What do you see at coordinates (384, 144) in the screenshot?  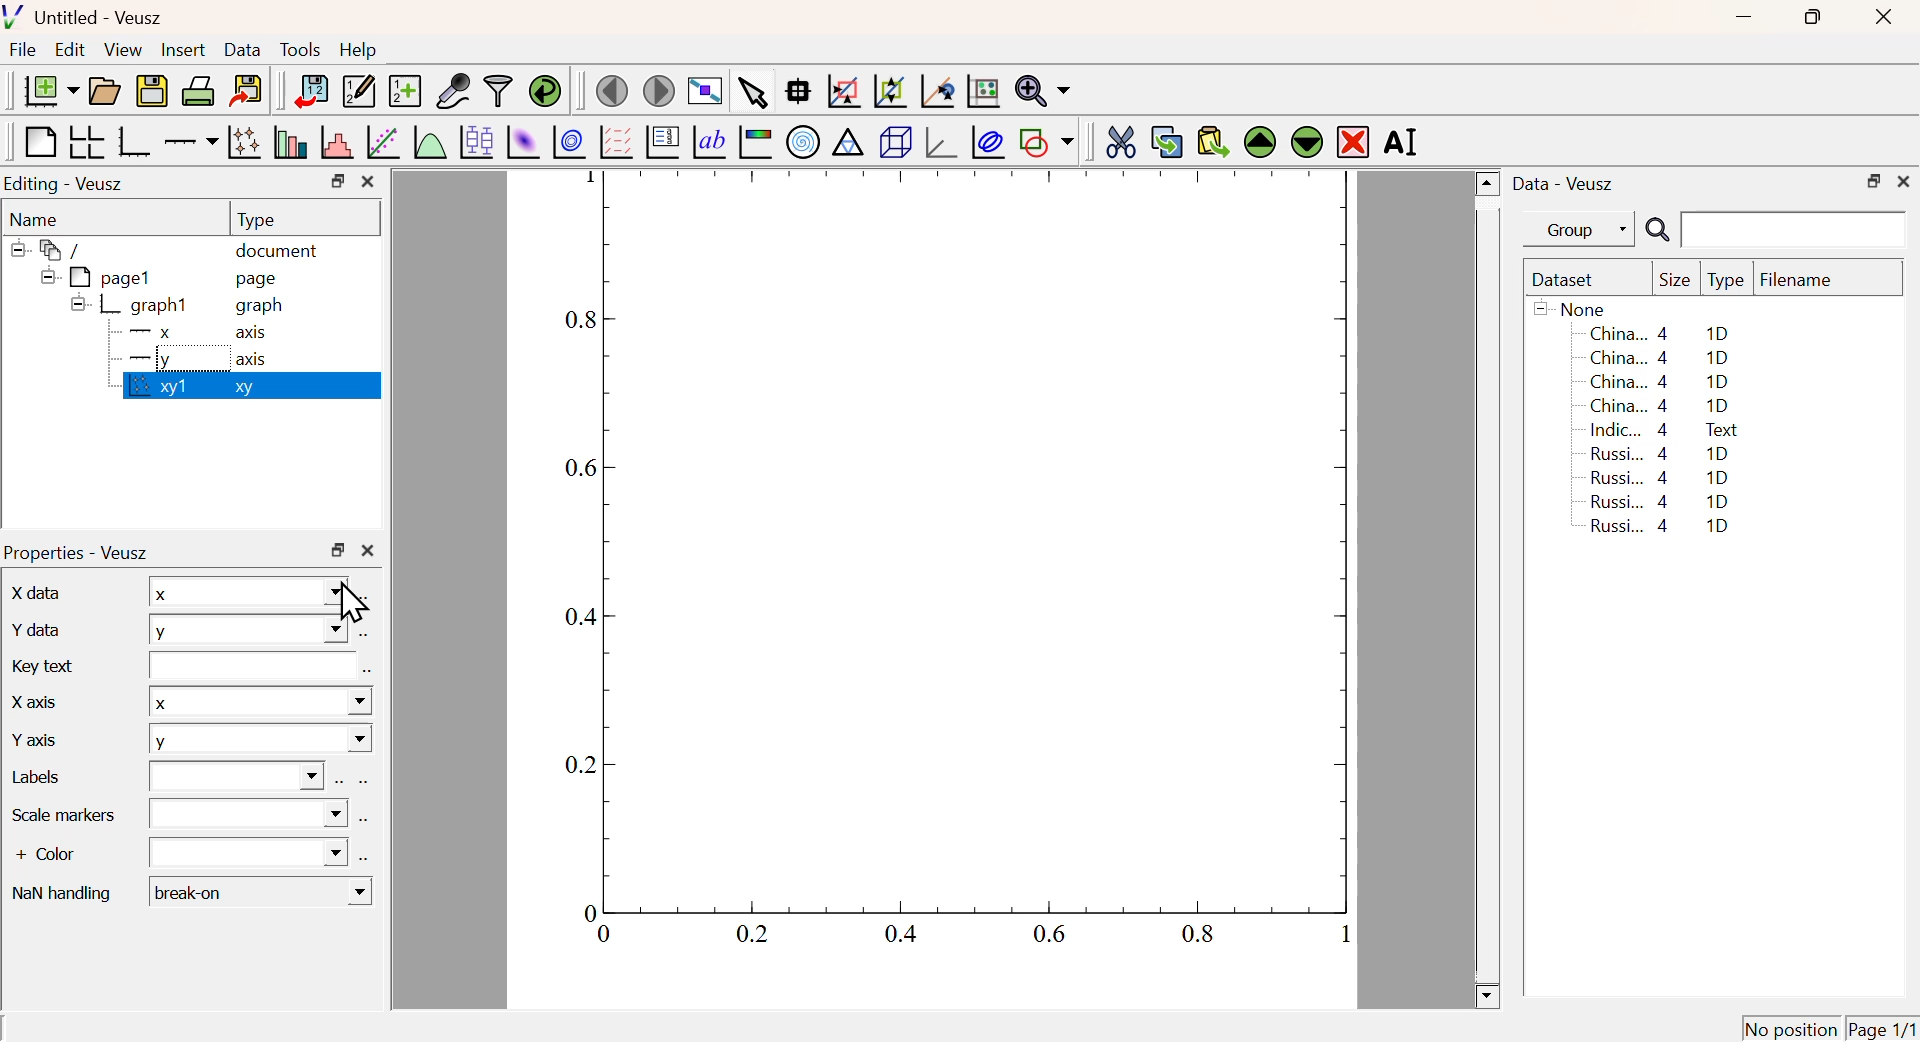 I see `Fit a function to data` at bounding box center [384, 144].